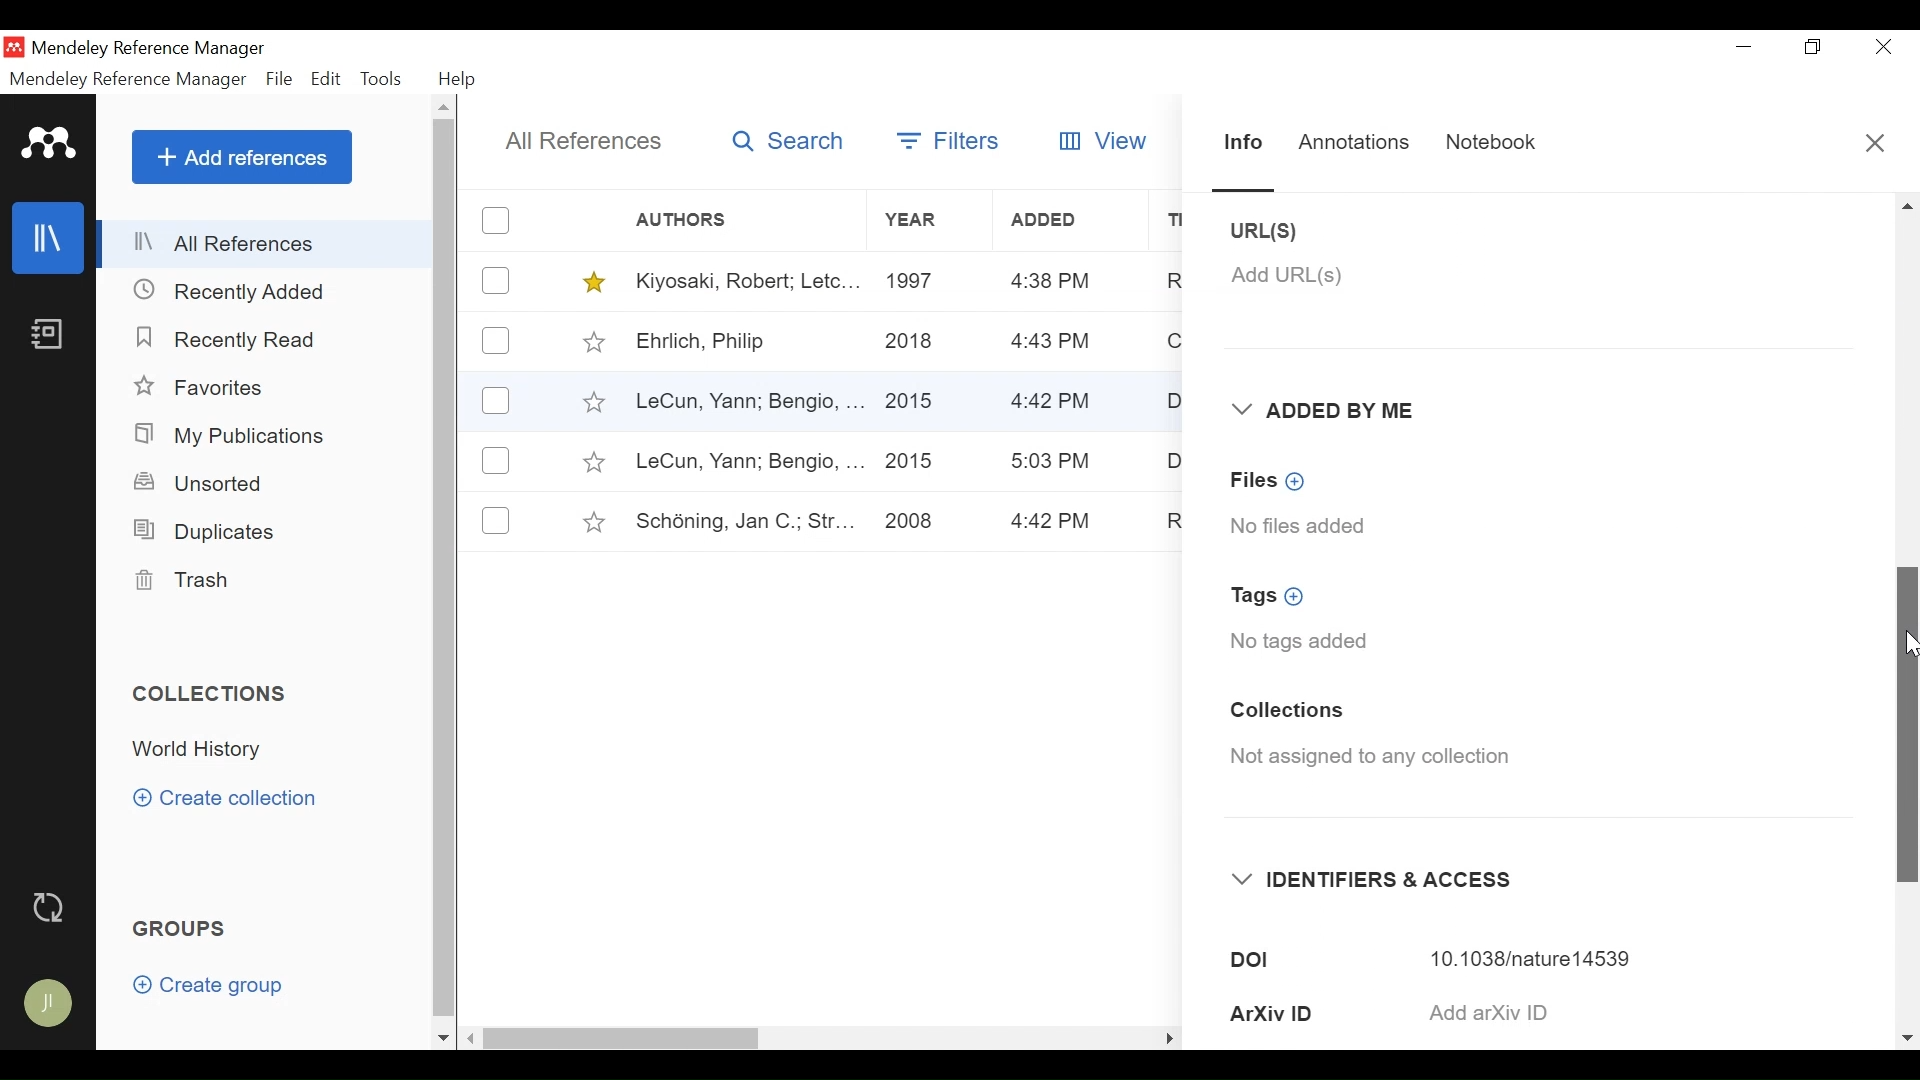  I want to click on Edit, so click(327, 79).